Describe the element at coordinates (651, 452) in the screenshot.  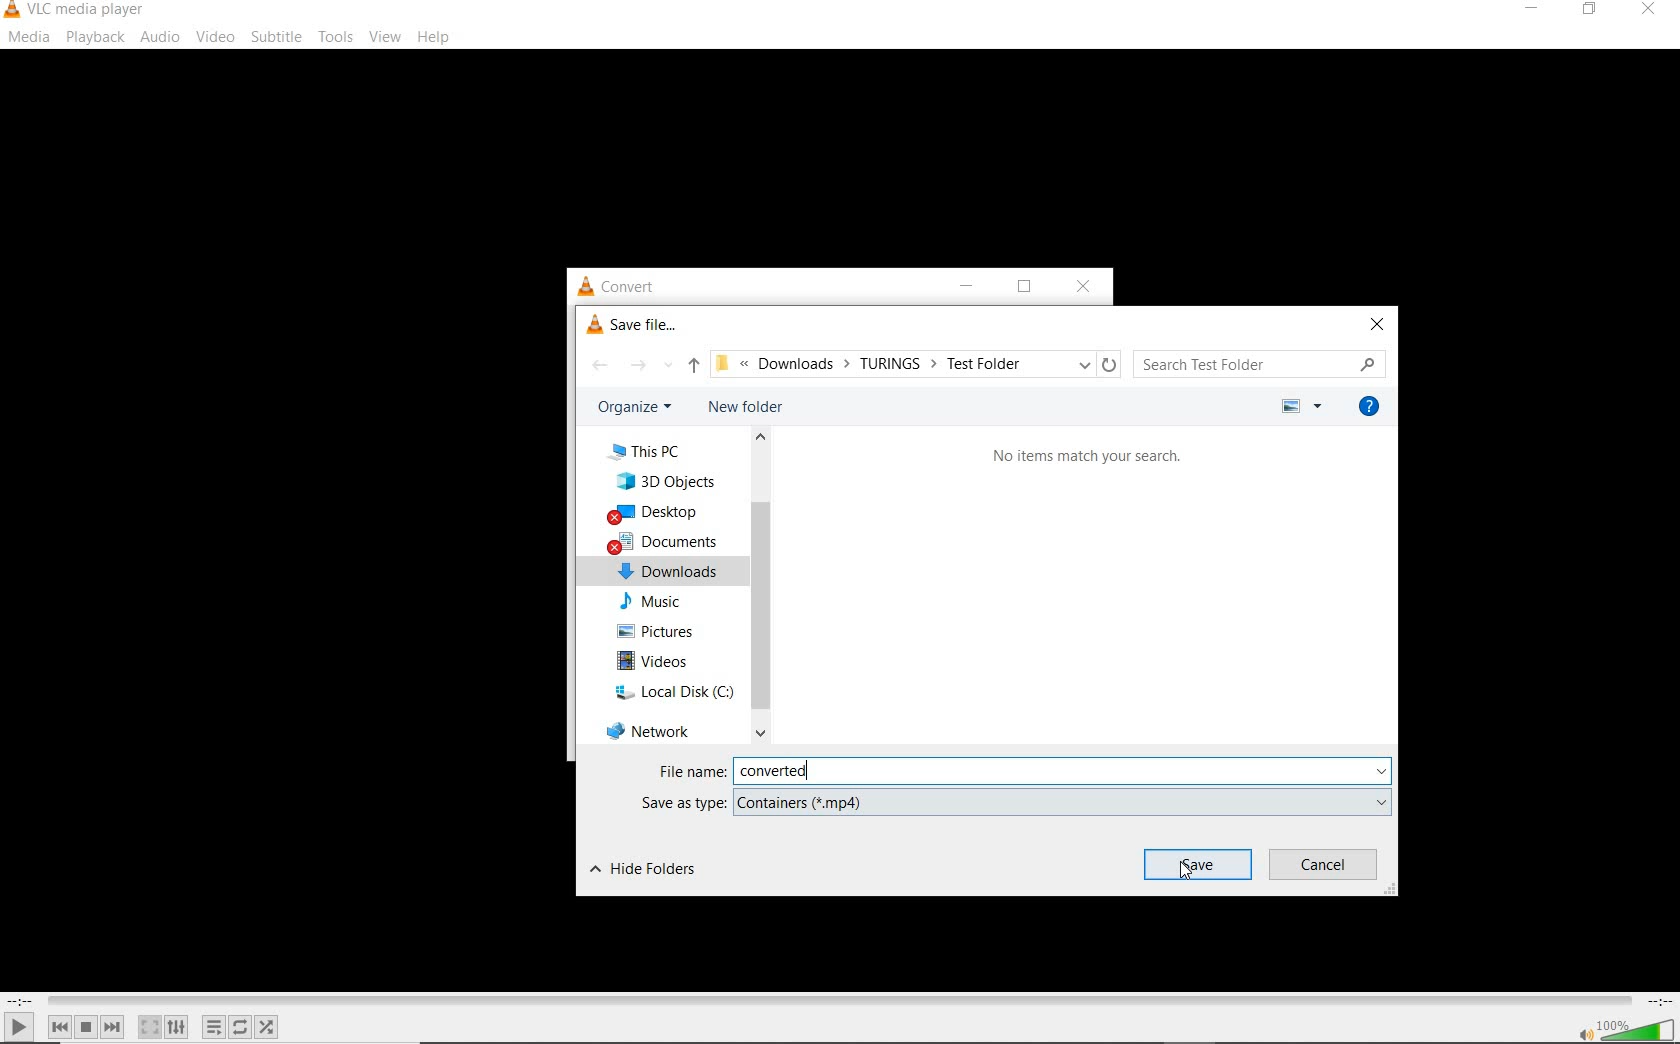
I see `This PC` at that location.